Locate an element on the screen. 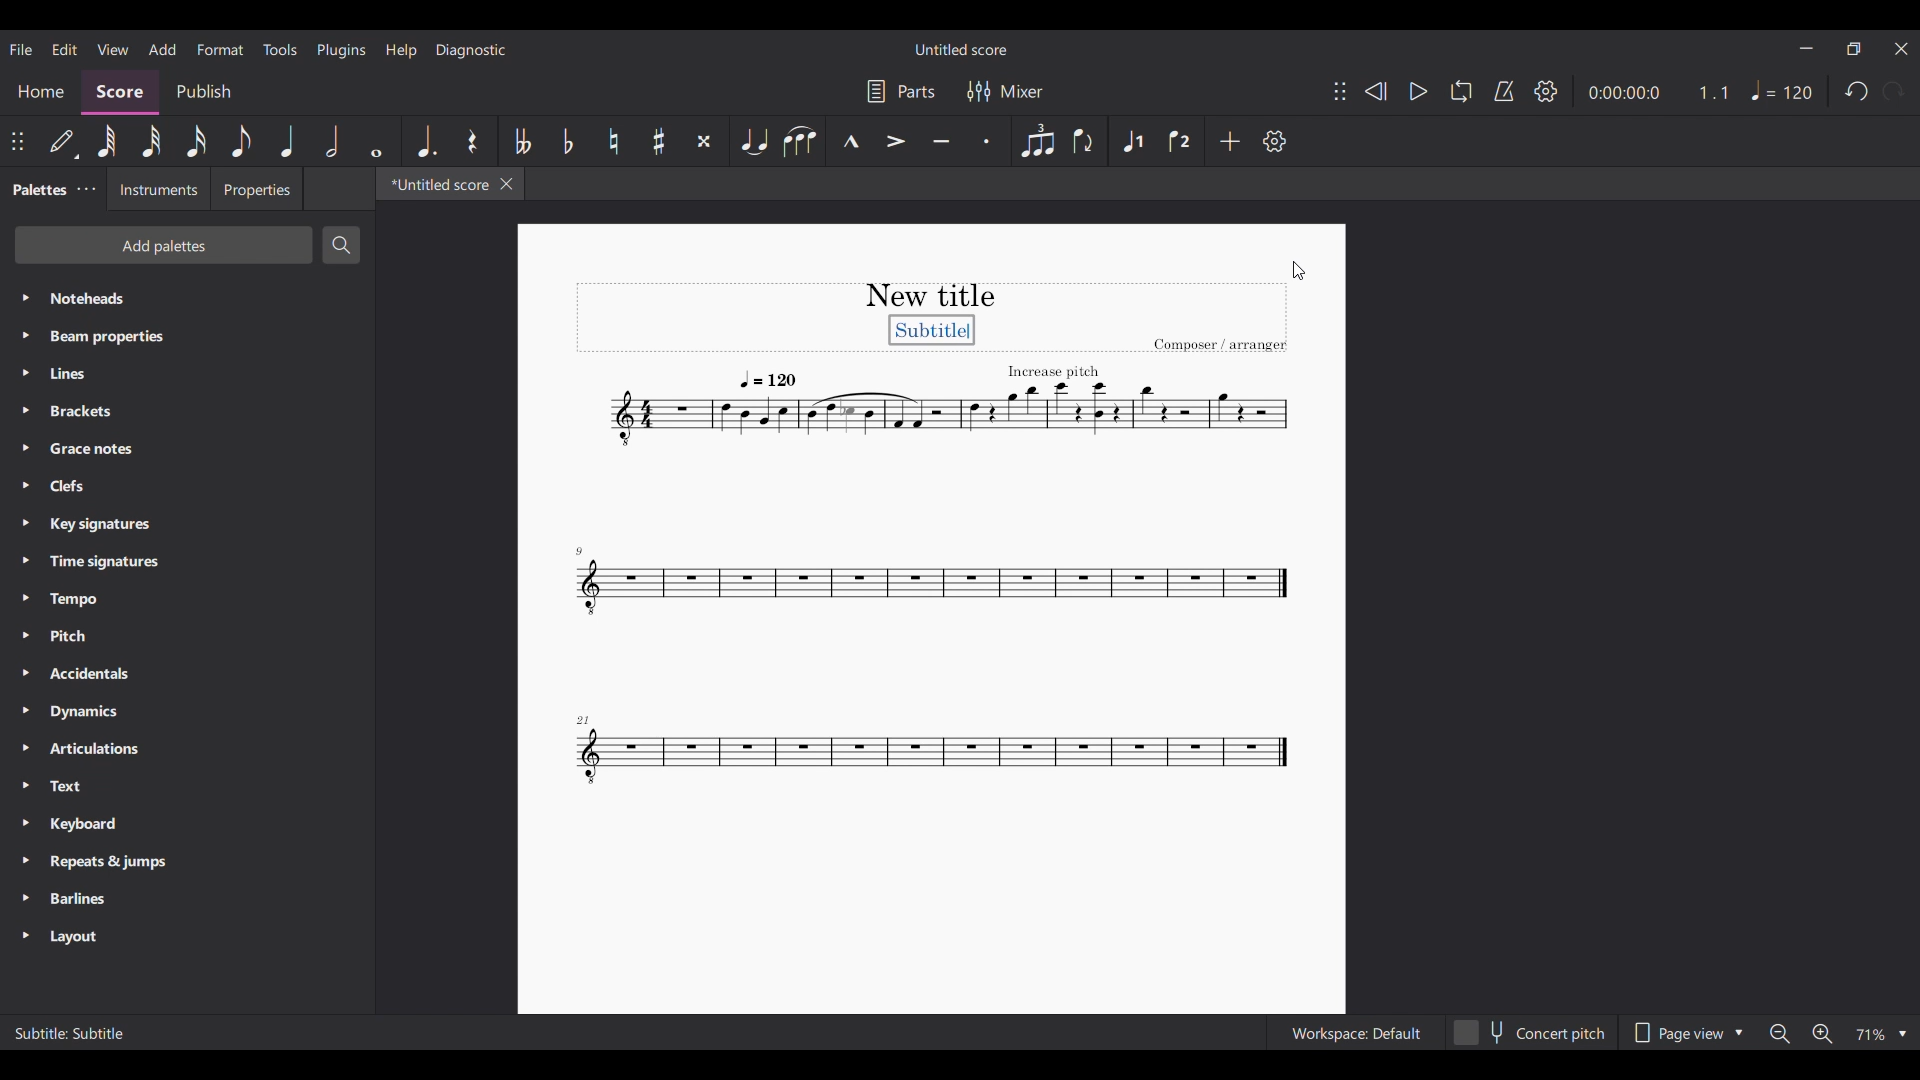 The height and width of the screenshot is (1080, 1920). Tie is located at coordinates (753, 141).